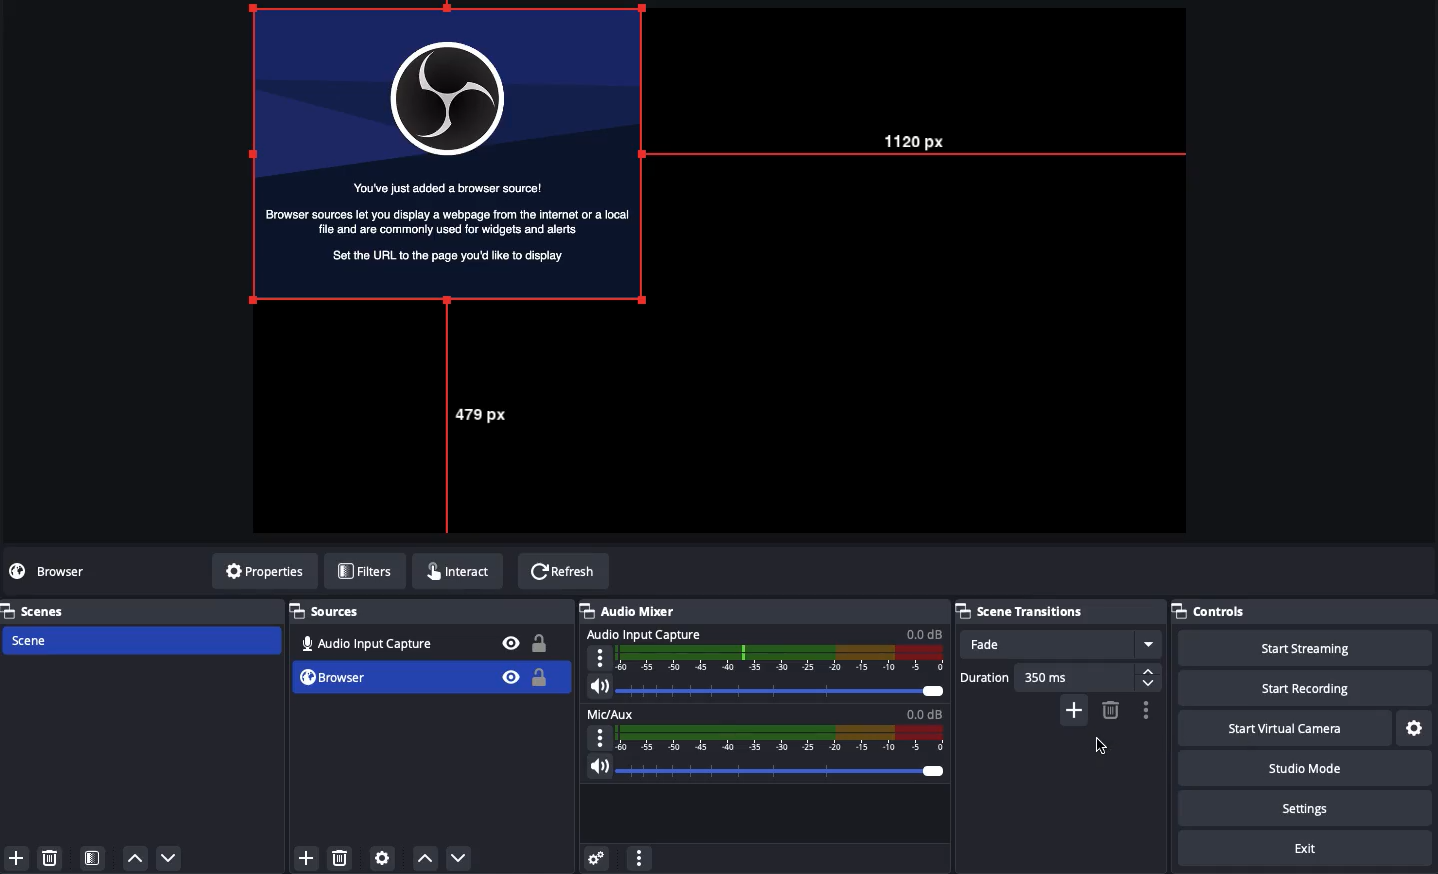  I want to click on Properties, so click(266, 570).